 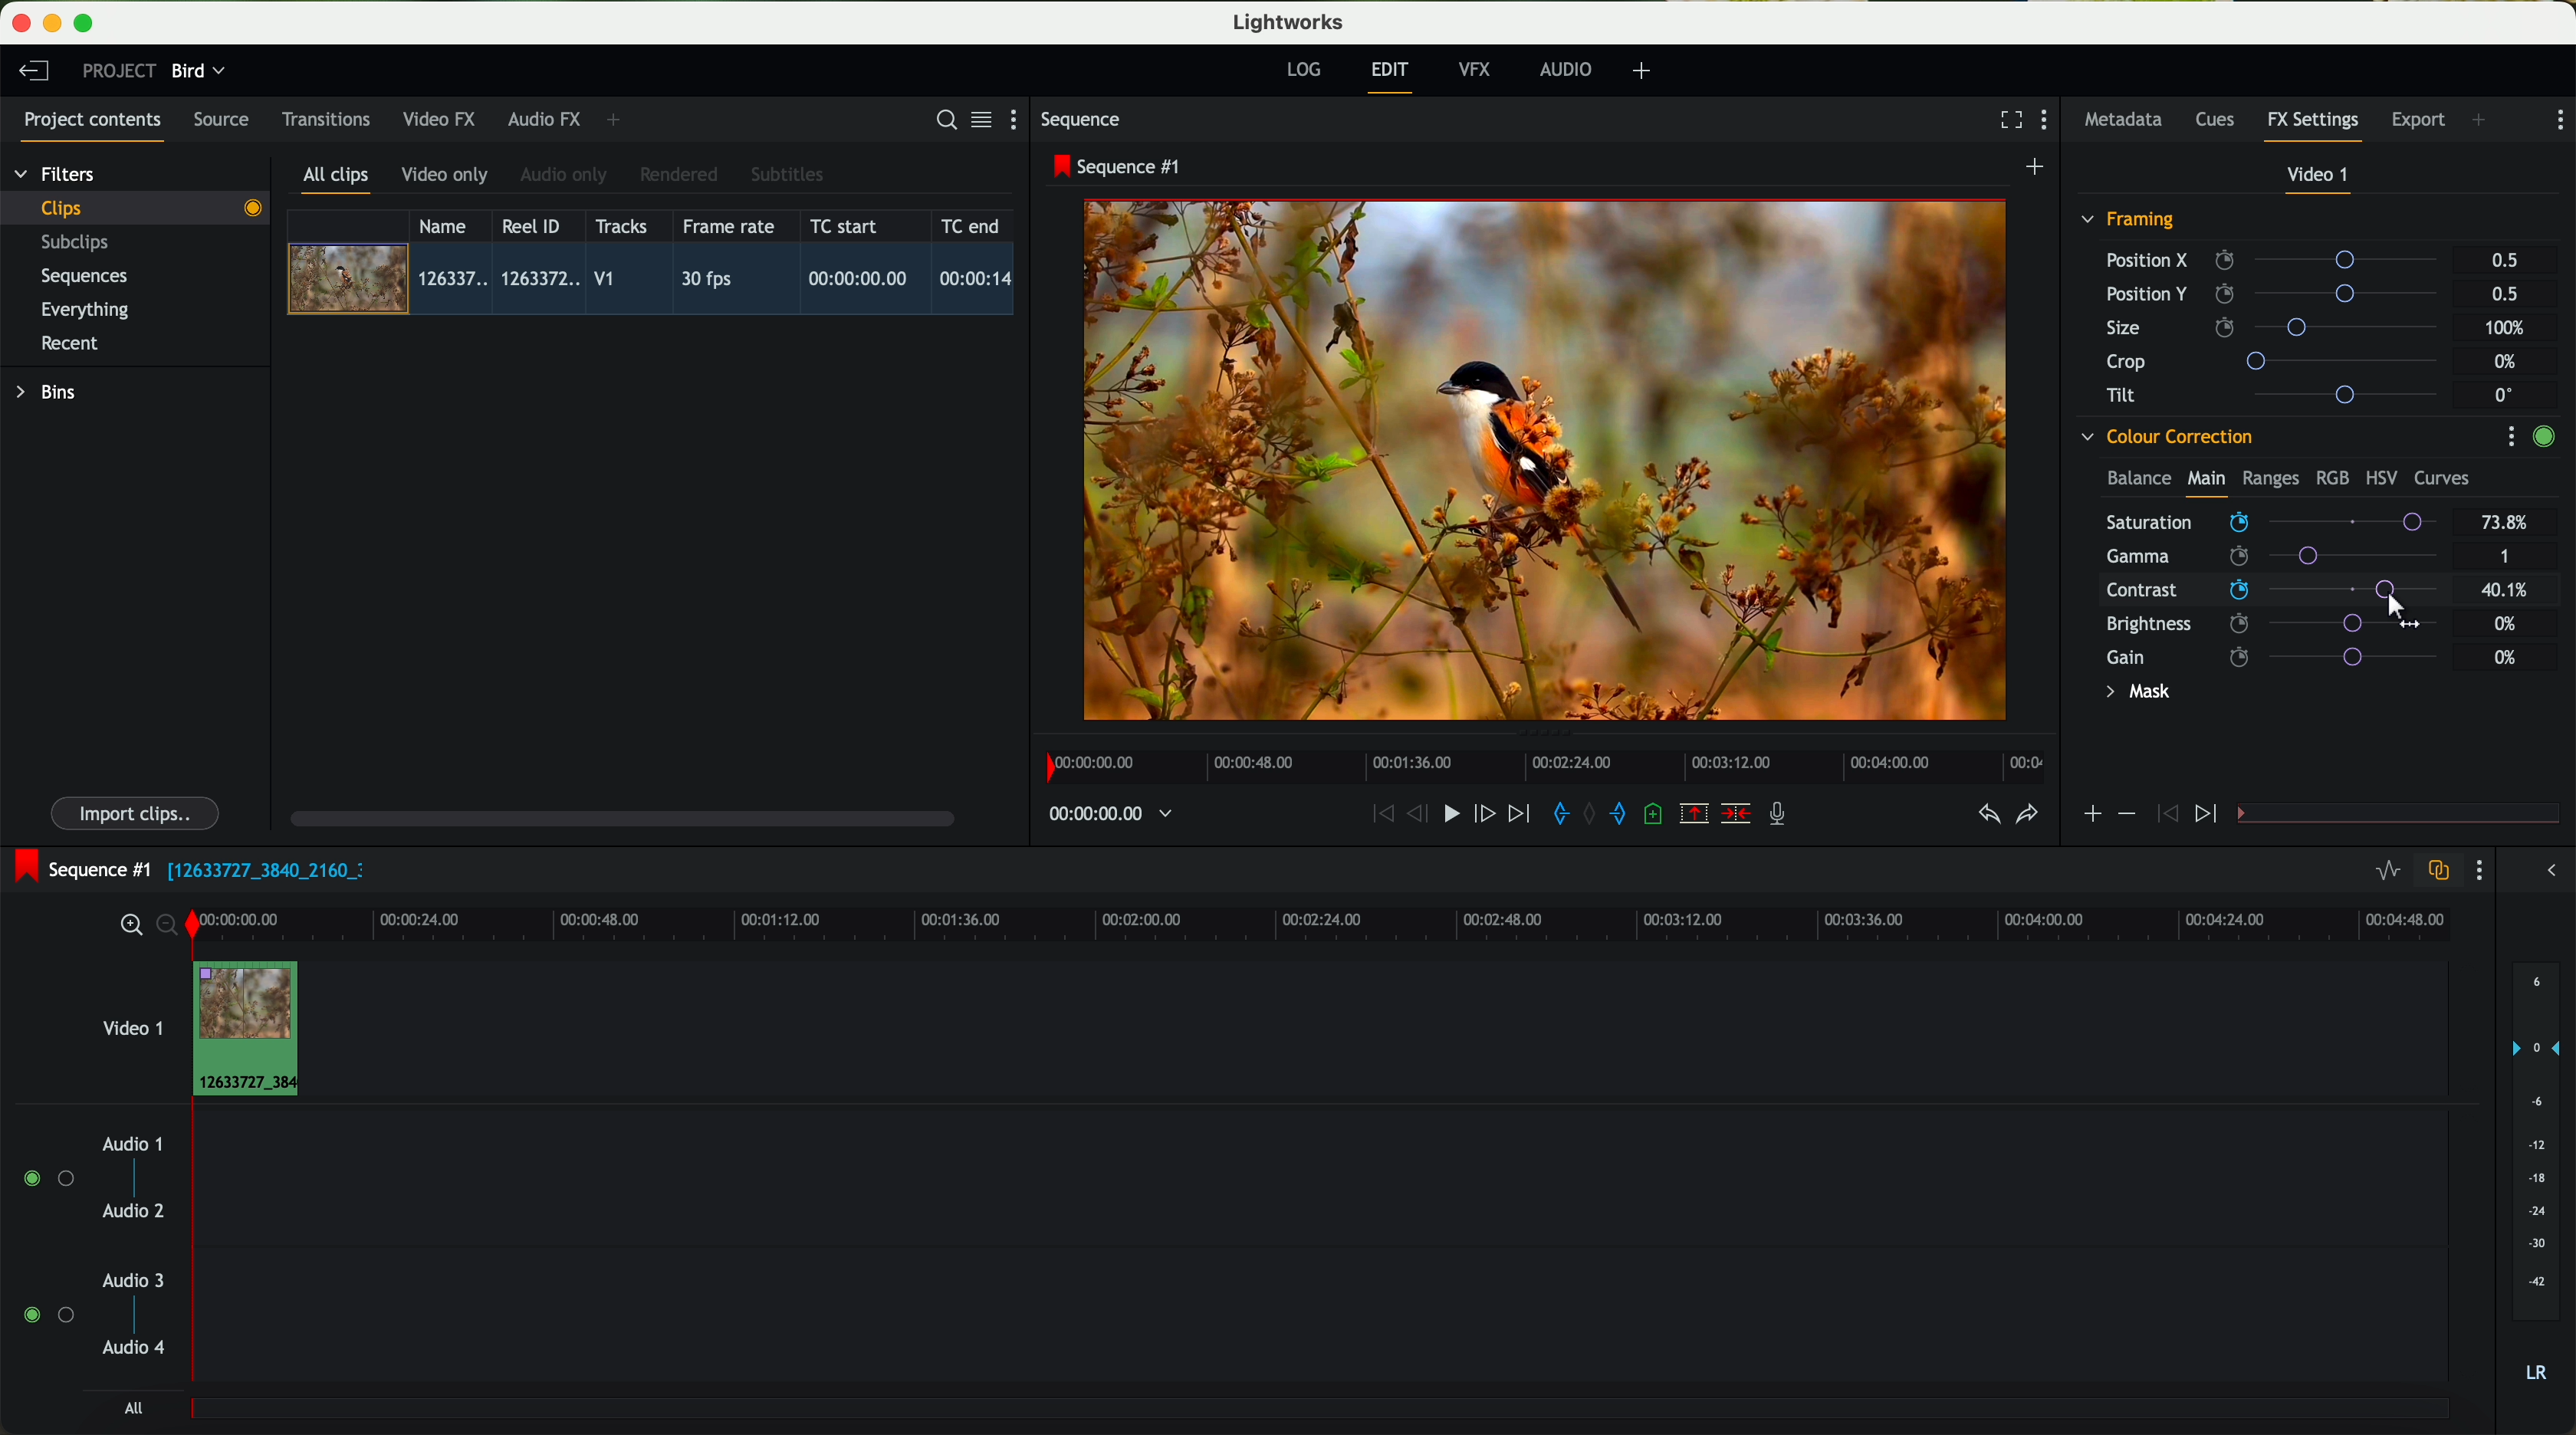 I want to click on fx settings, so click(x=2312, y=126).